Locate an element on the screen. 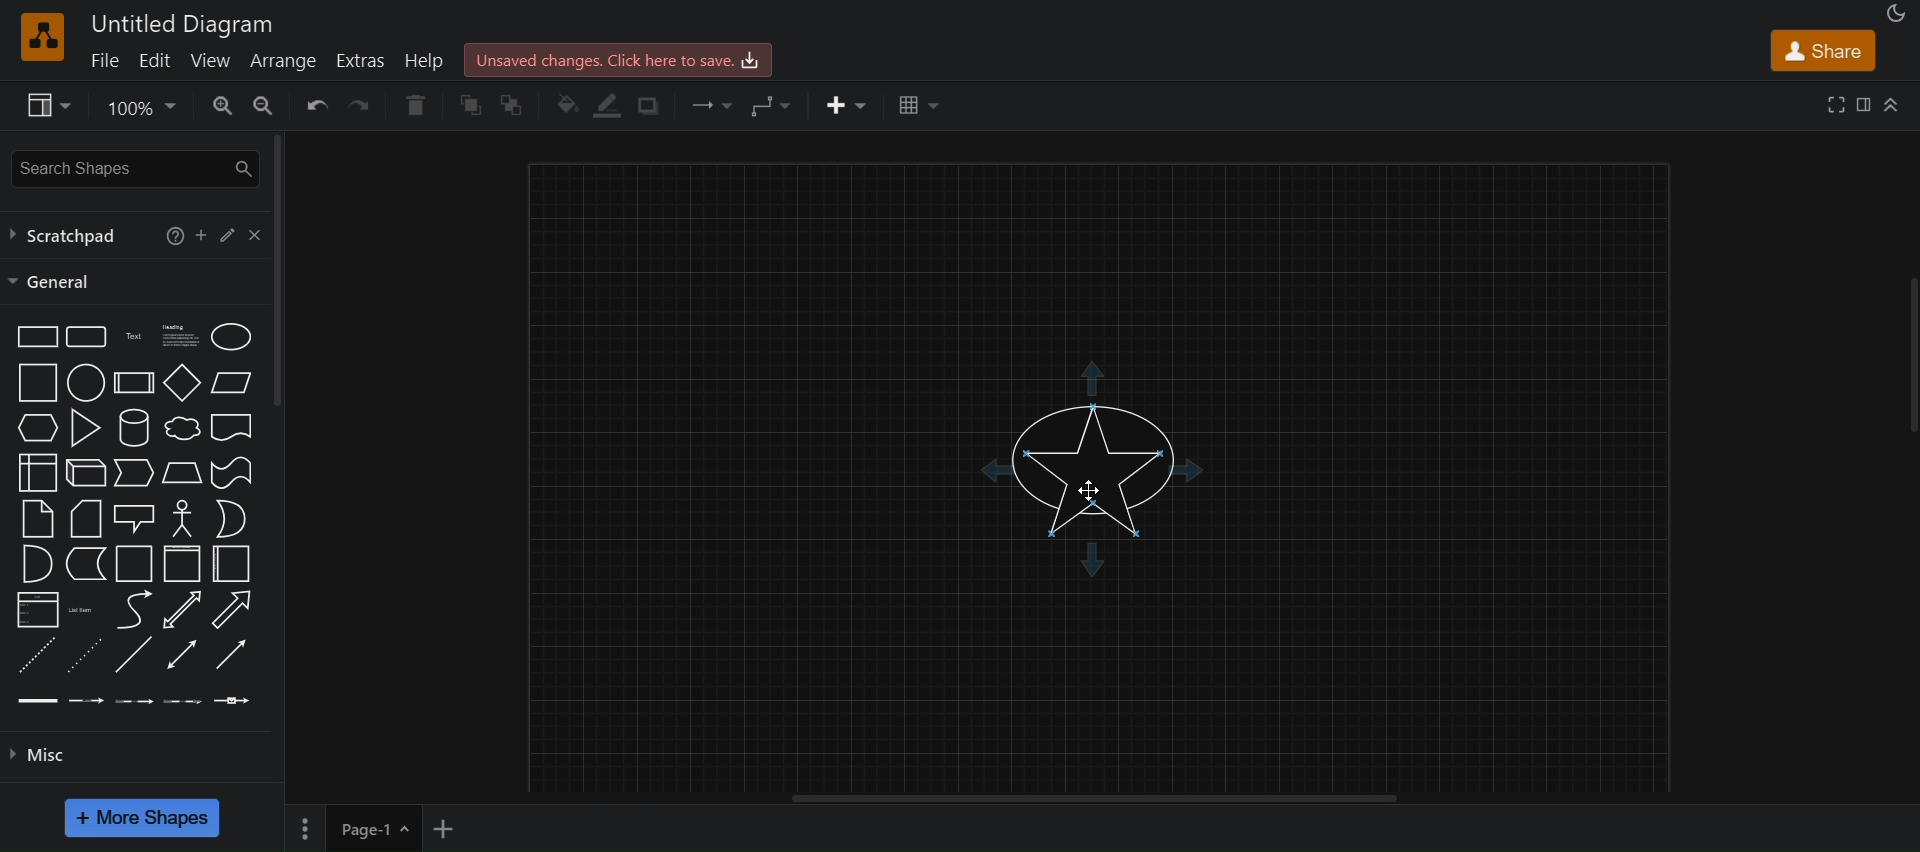  list item is located at coordinates (82, 610).